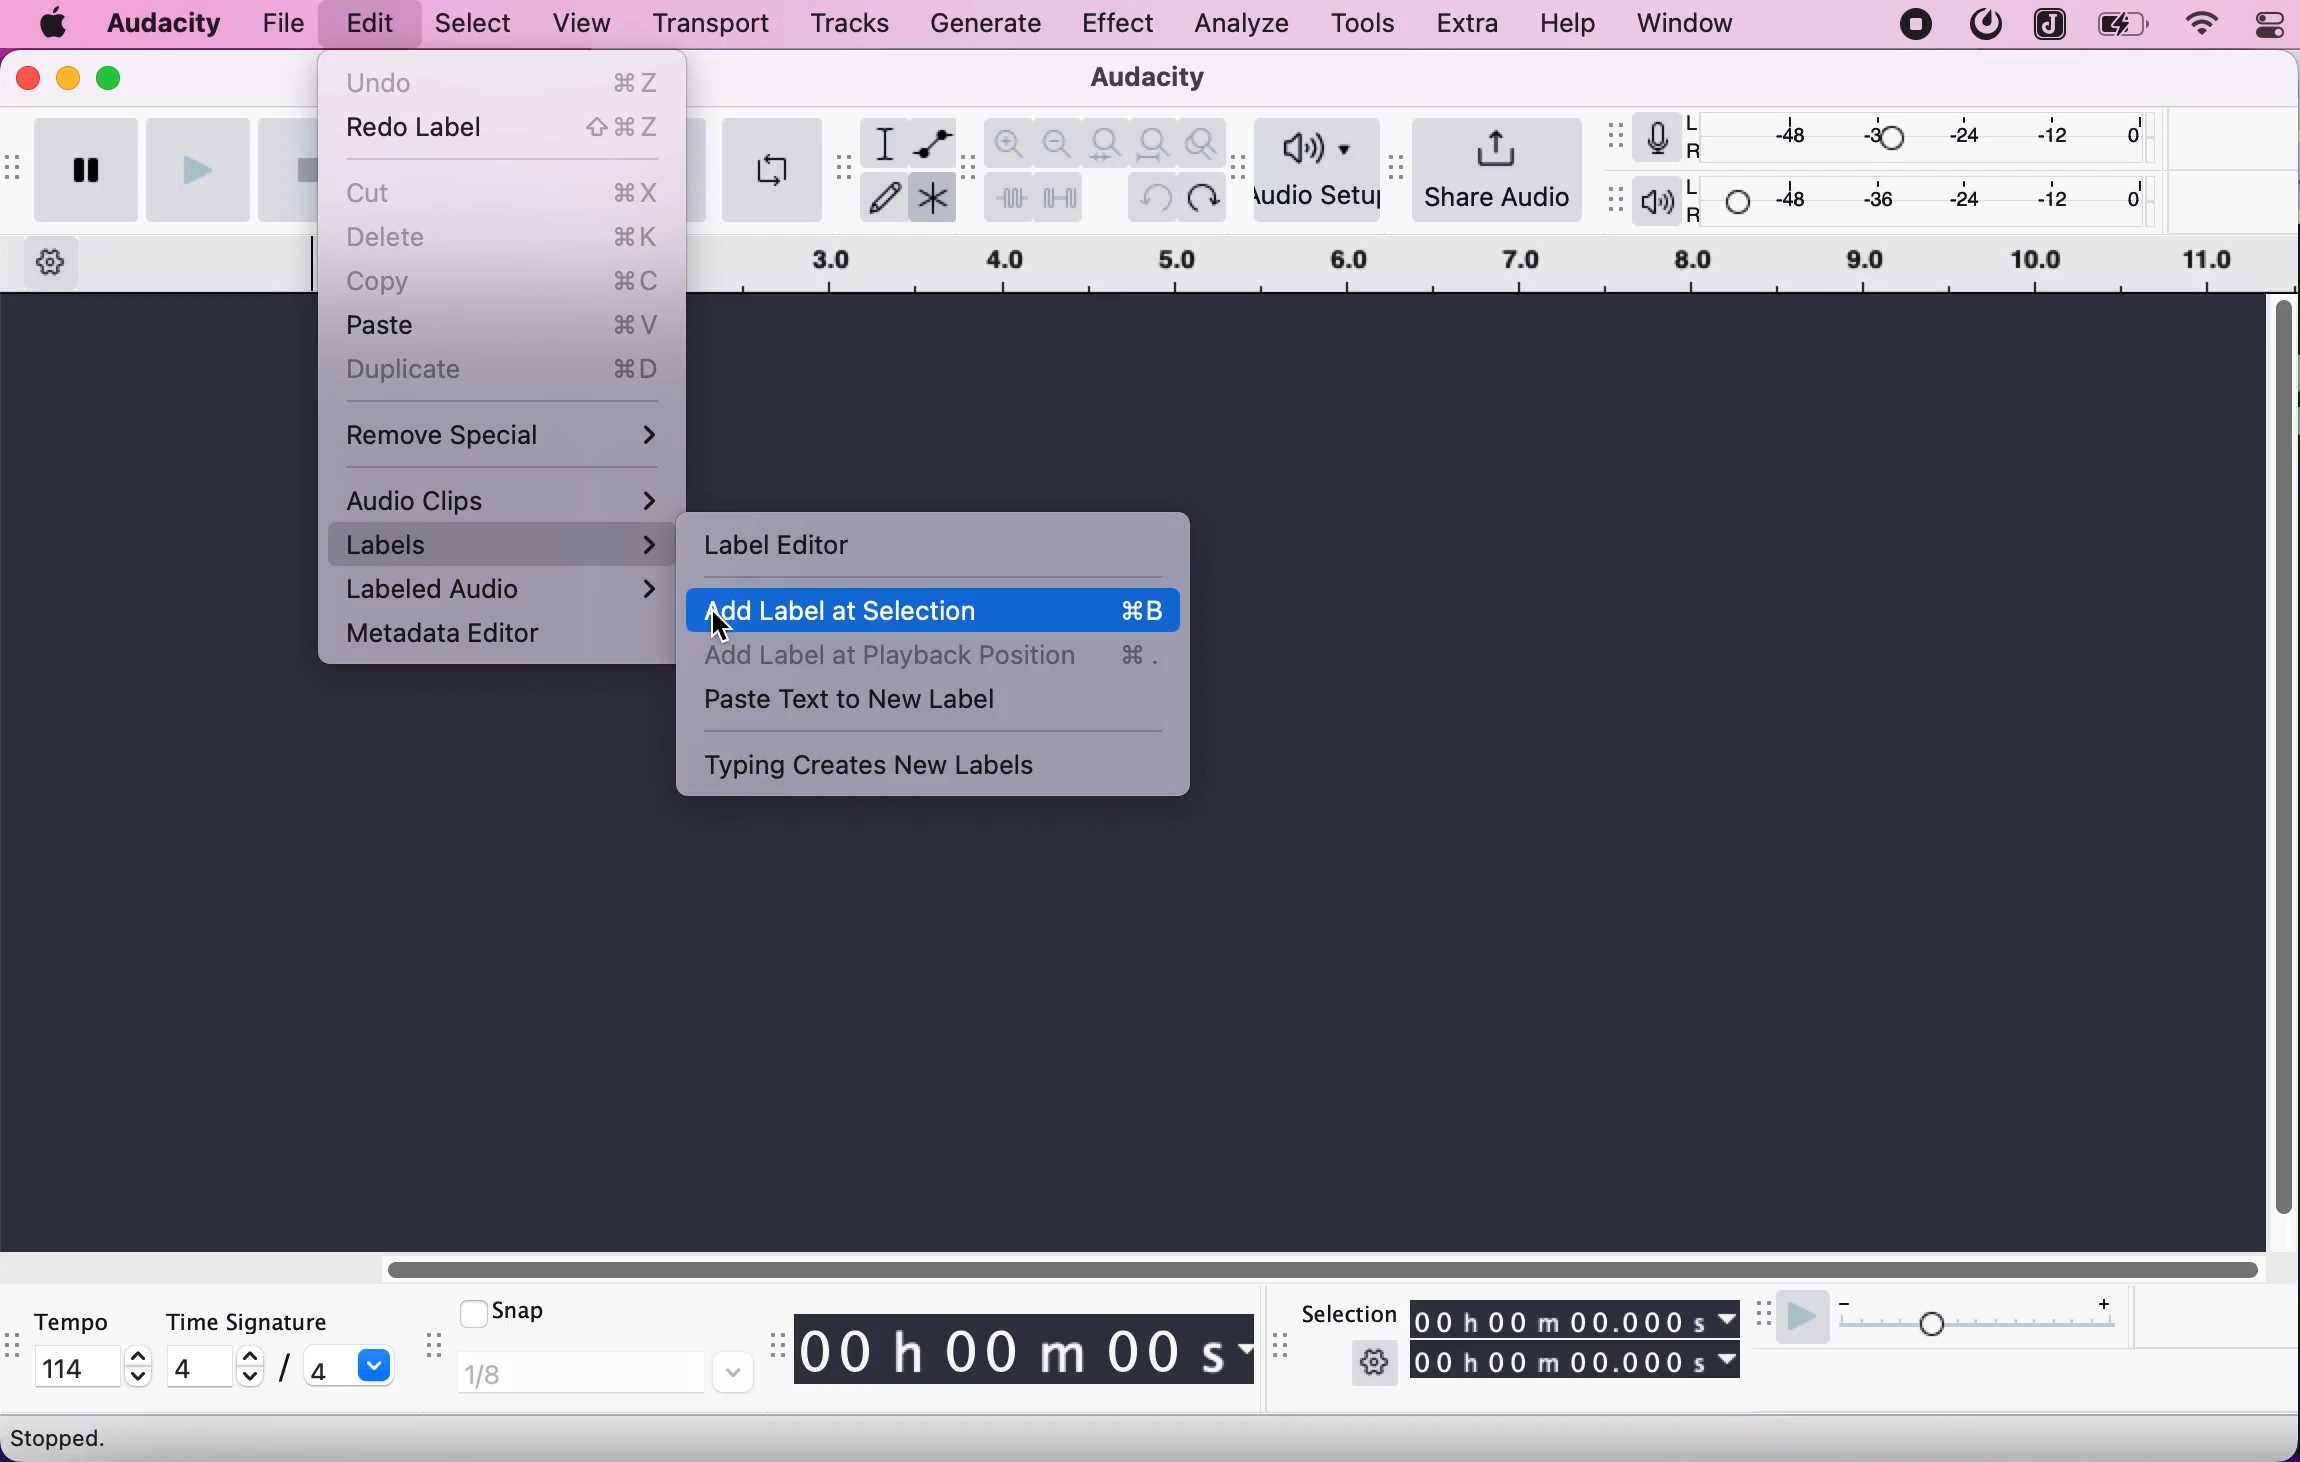 This screenshot has width=2300, height=1462. I want to click on zoom out, so click(1059, 141).